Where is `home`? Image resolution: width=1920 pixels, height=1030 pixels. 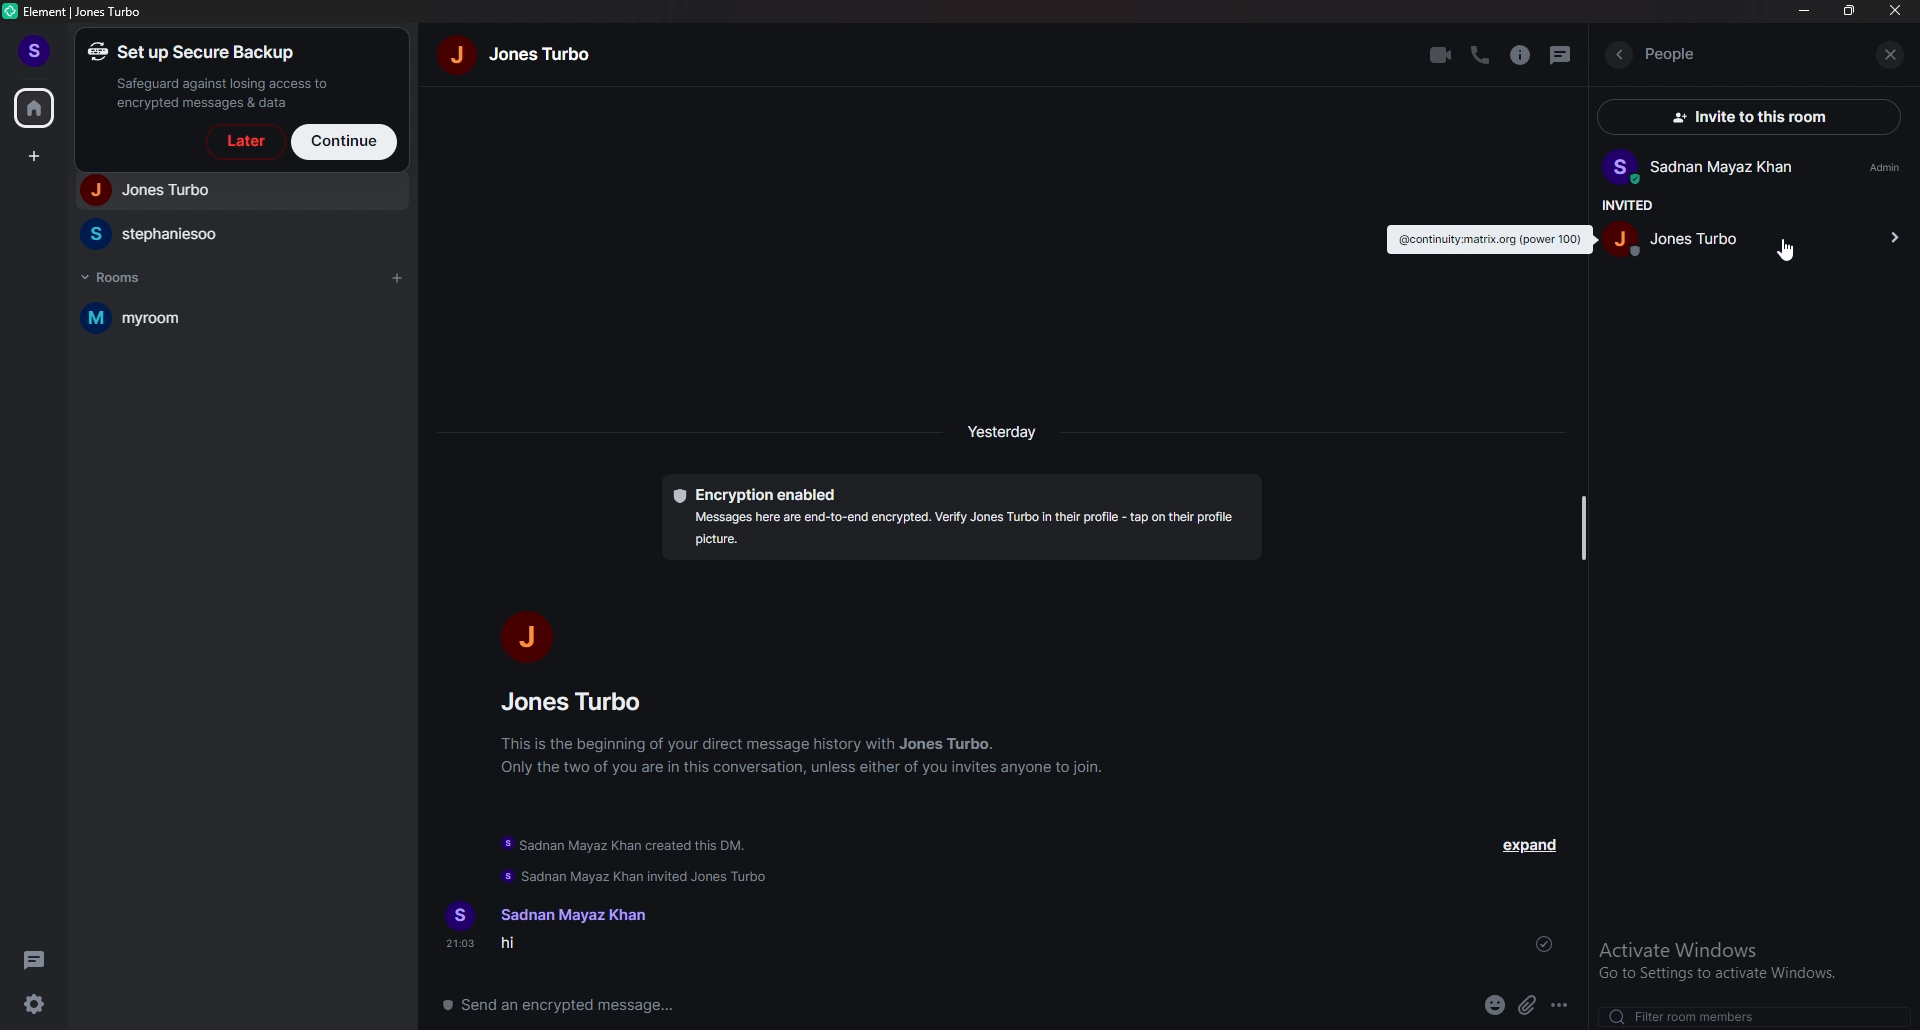 home is located at coordinates (36, 106).